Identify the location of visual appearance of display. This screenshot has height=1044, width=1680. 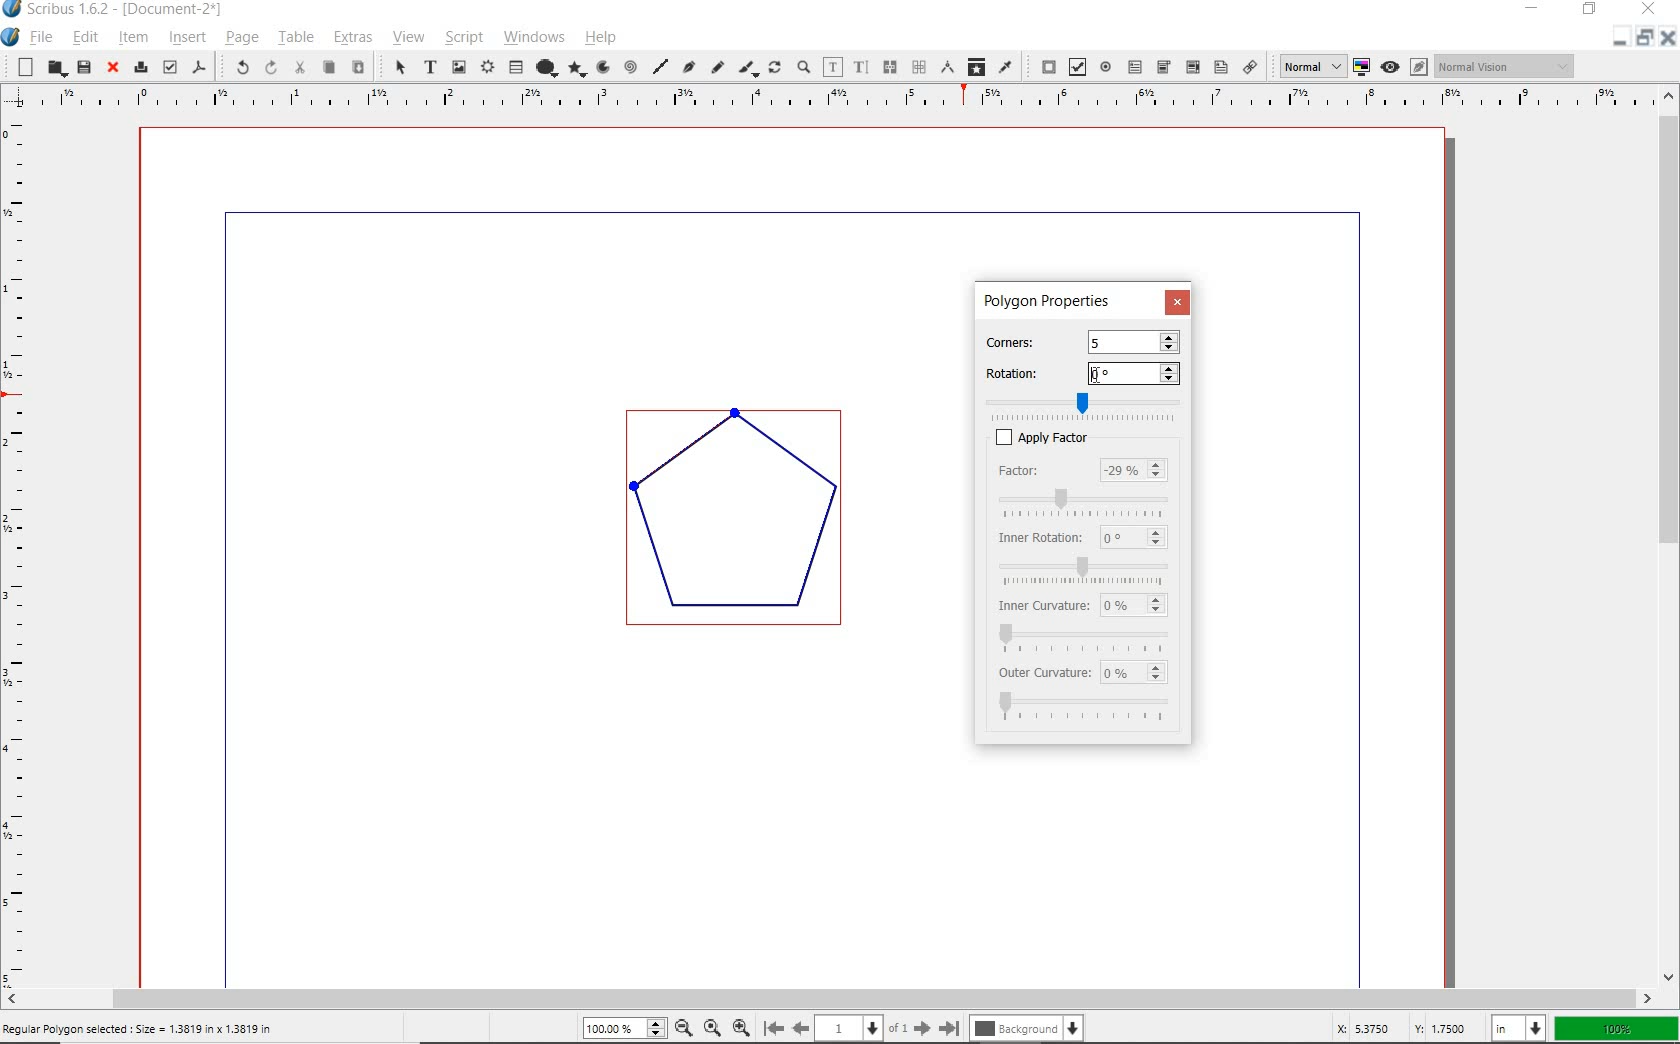
(1505, 66).